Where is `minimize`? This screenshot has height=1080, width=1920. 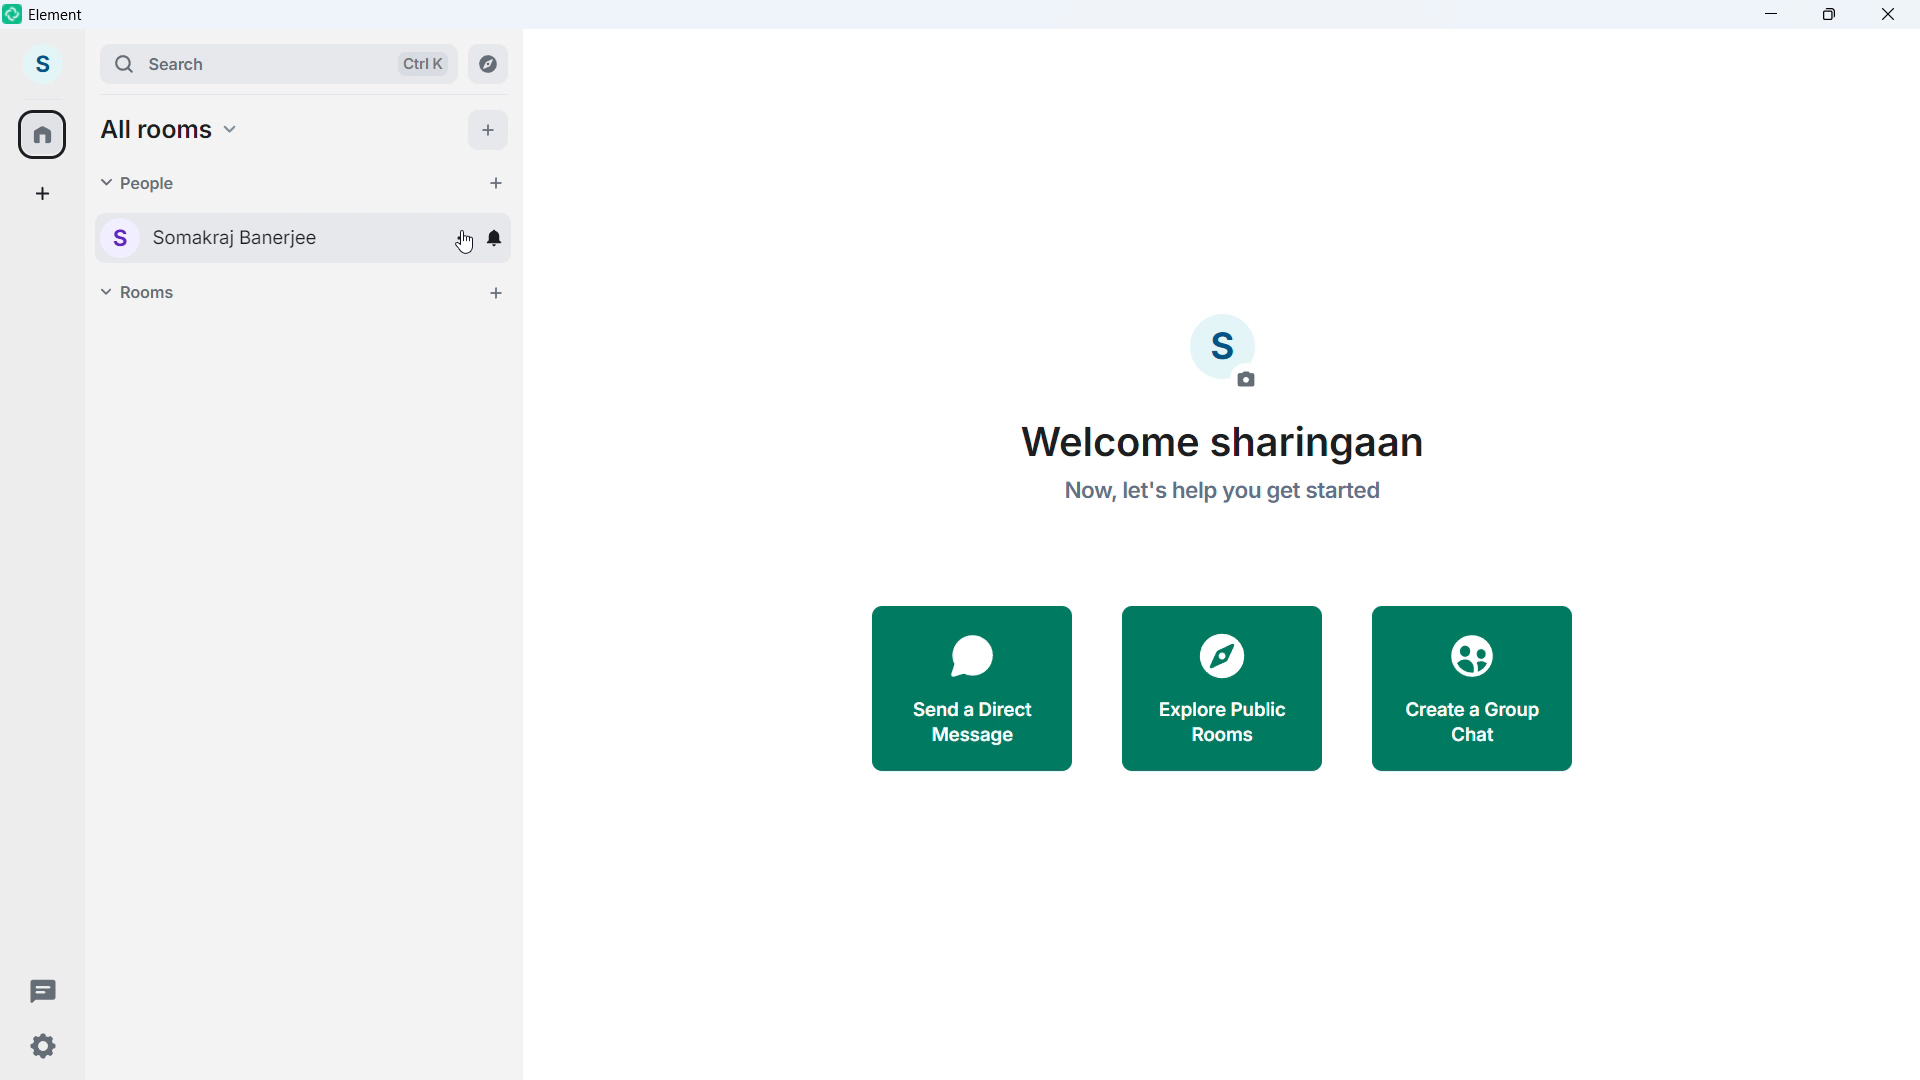 minimize is located at coordinates (1772, 15).